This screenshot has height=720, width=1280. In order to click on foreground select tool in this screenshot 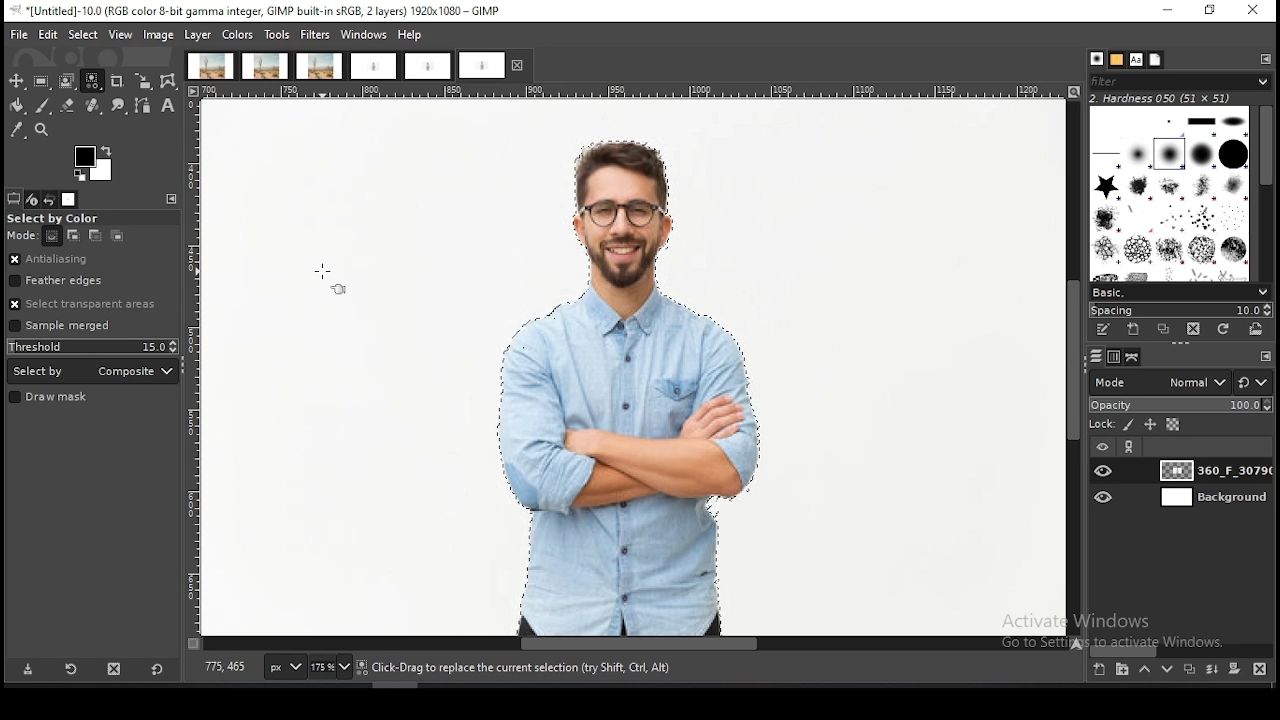, I will do `click(67, 81)`.